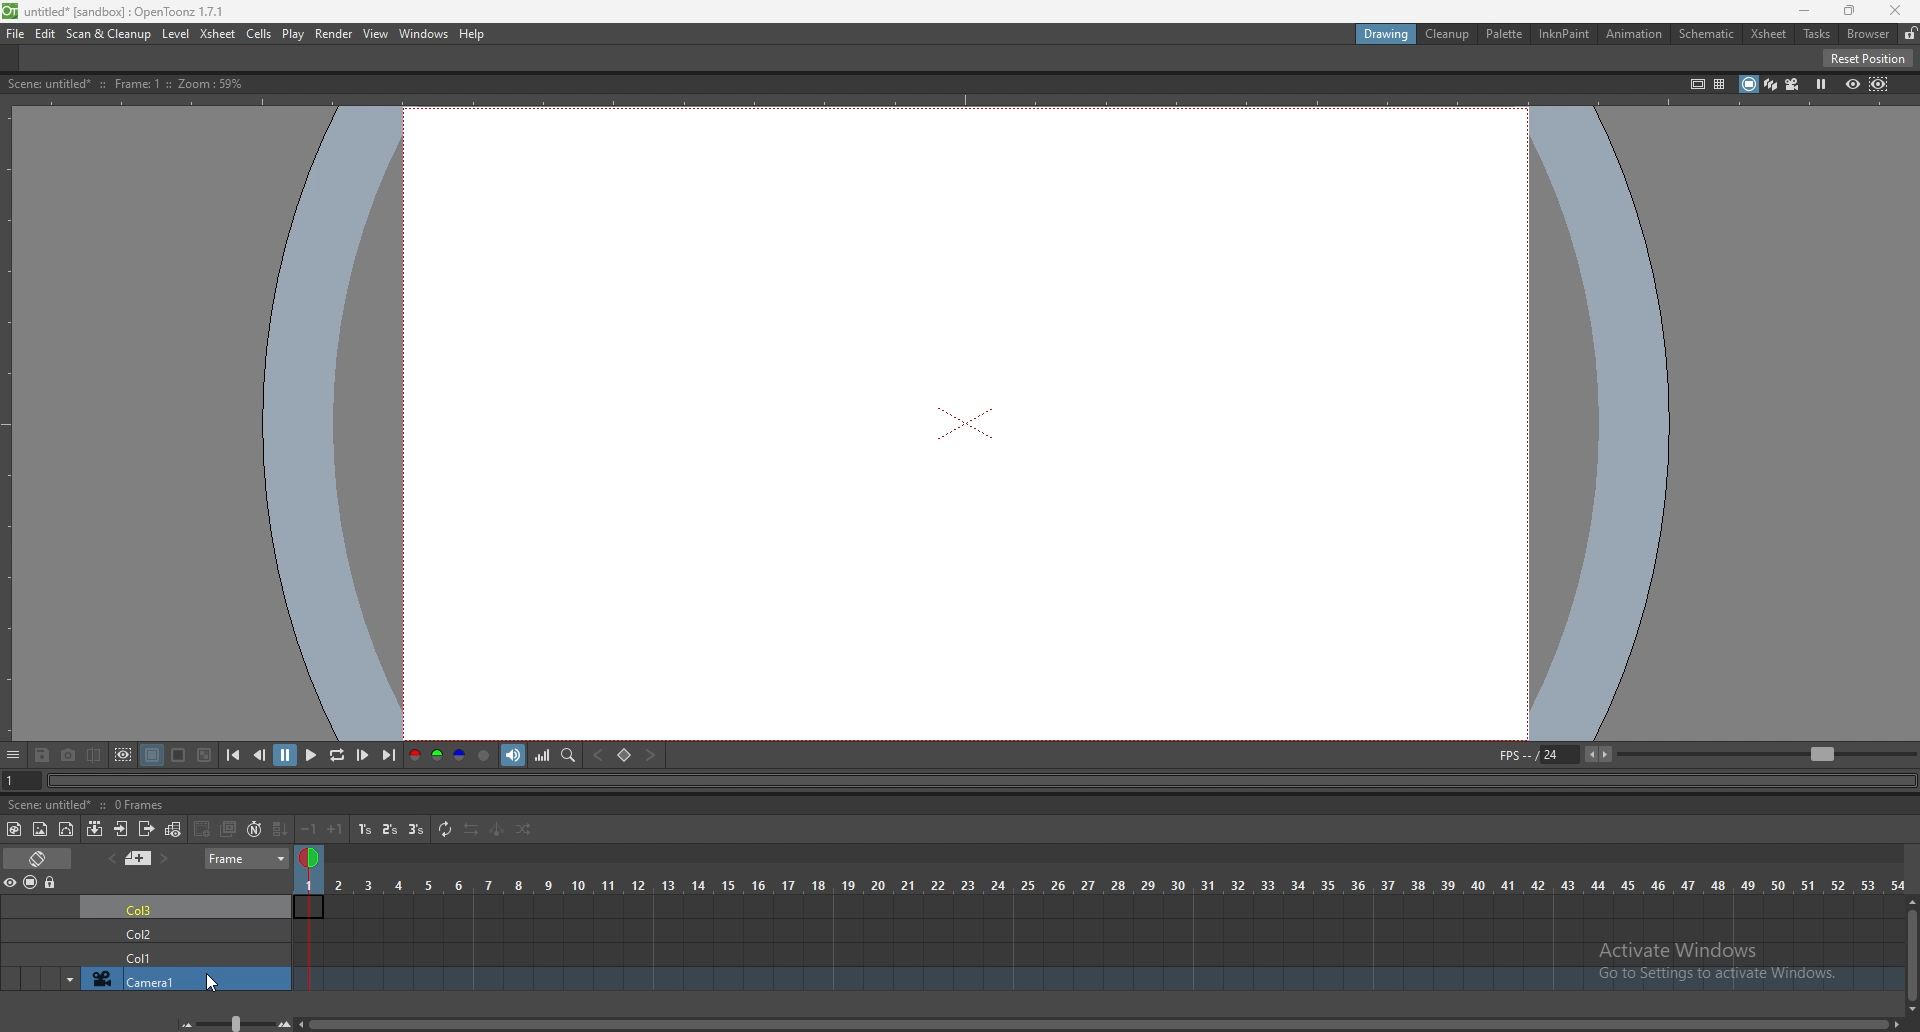  What do you see at coordinates (1387, 35) in the screenshot?
I see `drawing` at bounding box center [1387, 35].